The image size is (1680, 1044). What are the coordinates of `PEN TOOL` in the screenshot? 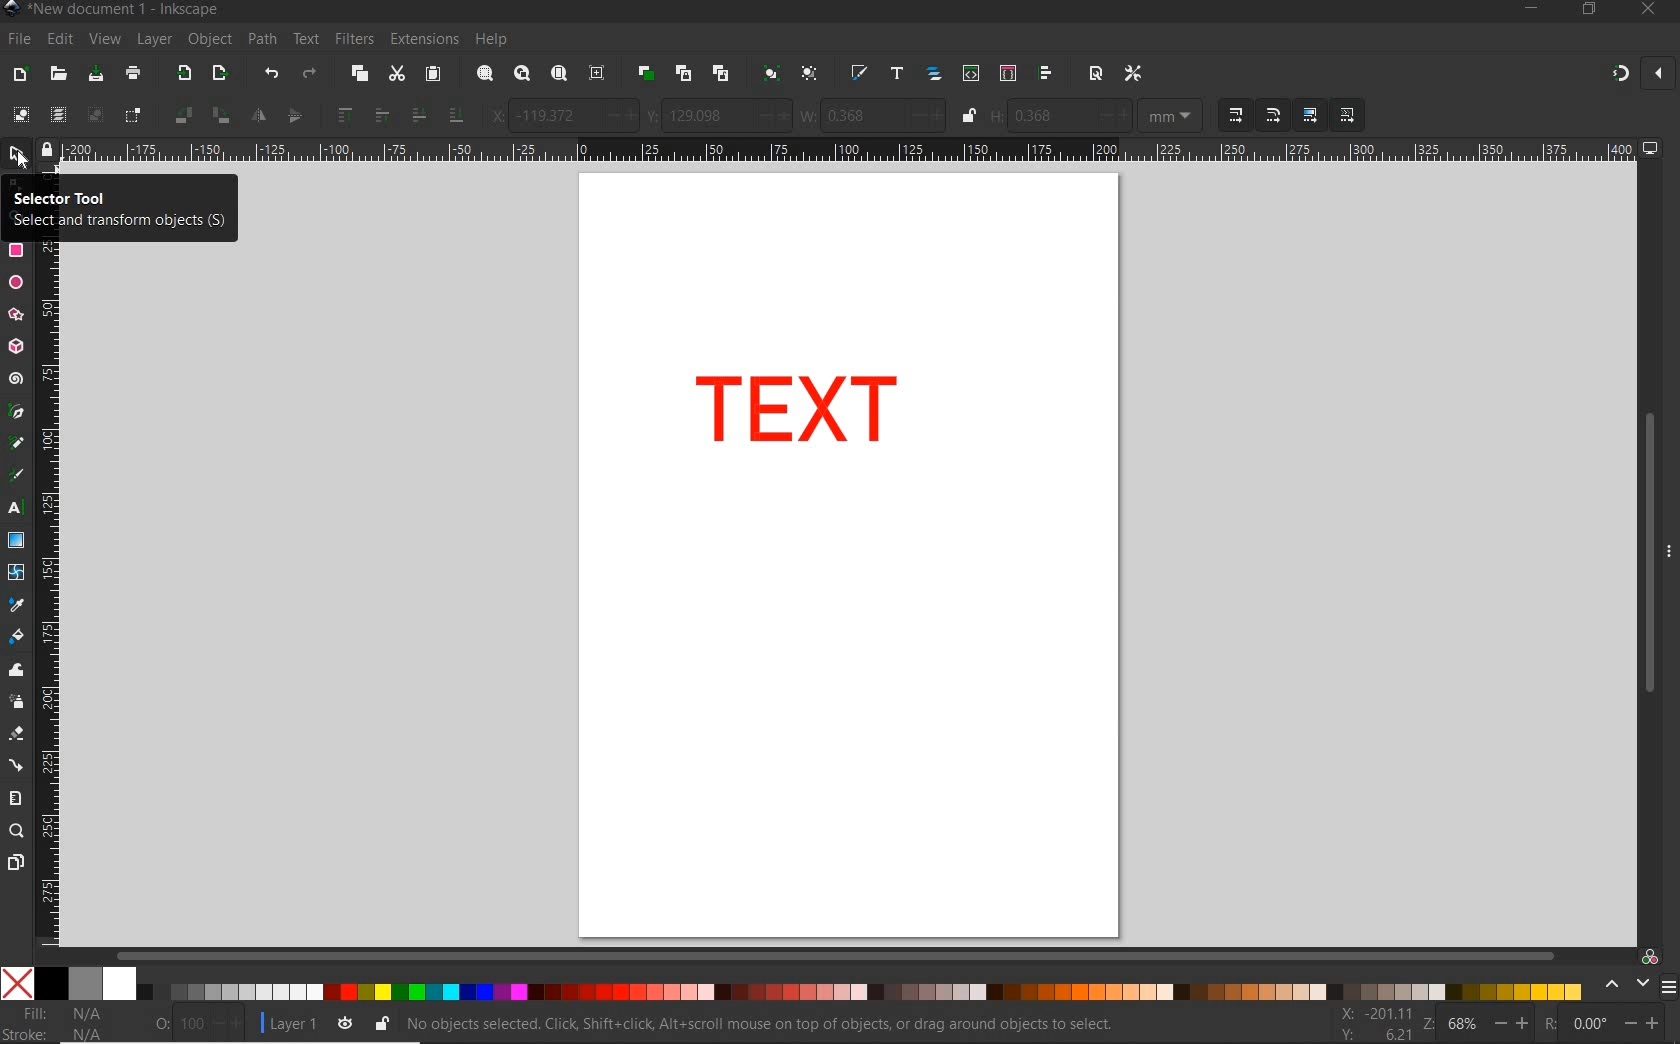 It's located at (17, 412).